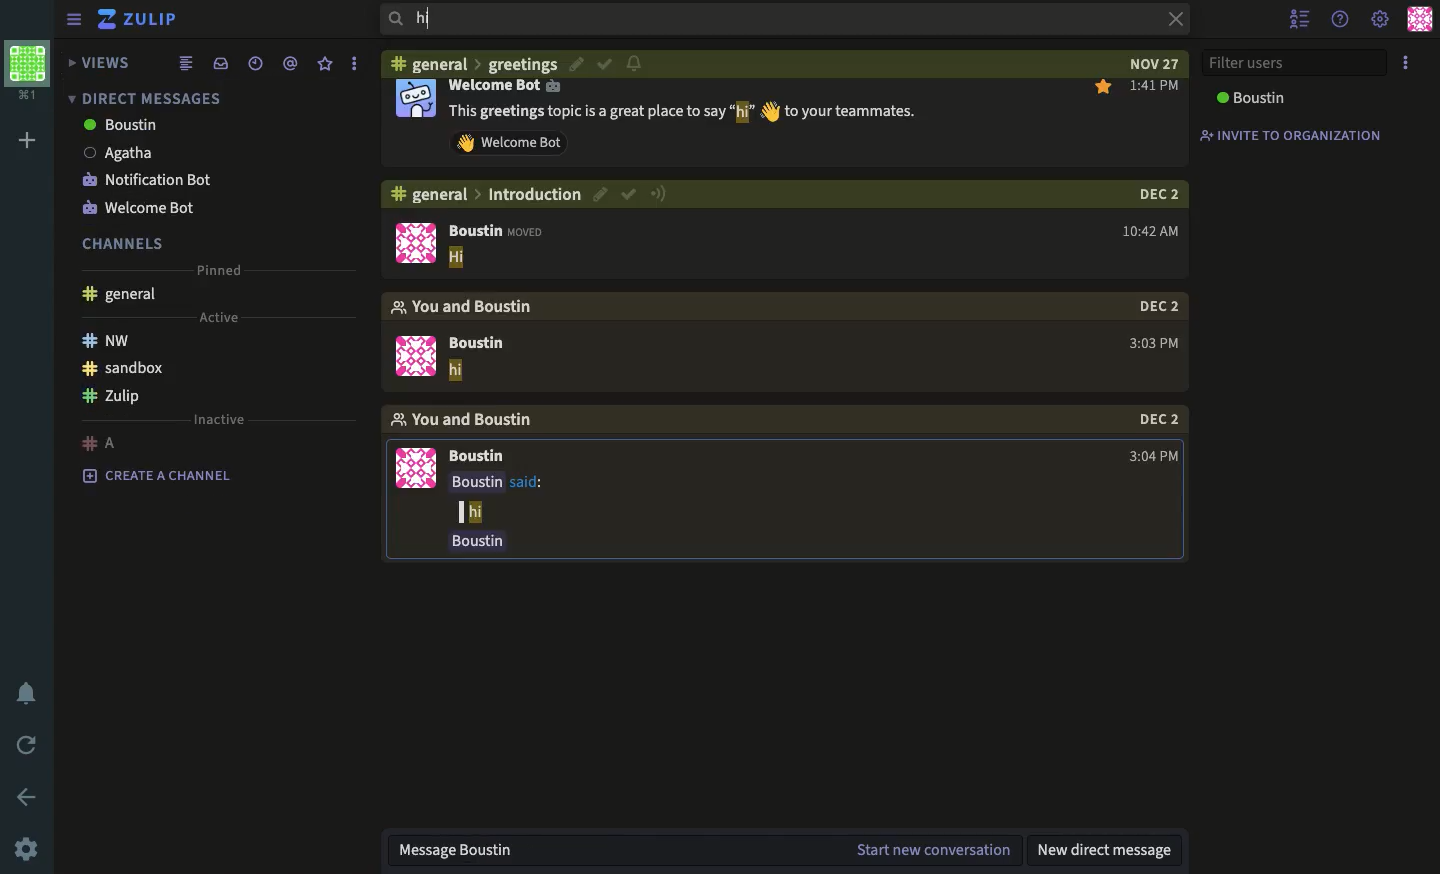 This screenshot has height=874, width=1440. I want to click on search for hi, so click(446, 22).